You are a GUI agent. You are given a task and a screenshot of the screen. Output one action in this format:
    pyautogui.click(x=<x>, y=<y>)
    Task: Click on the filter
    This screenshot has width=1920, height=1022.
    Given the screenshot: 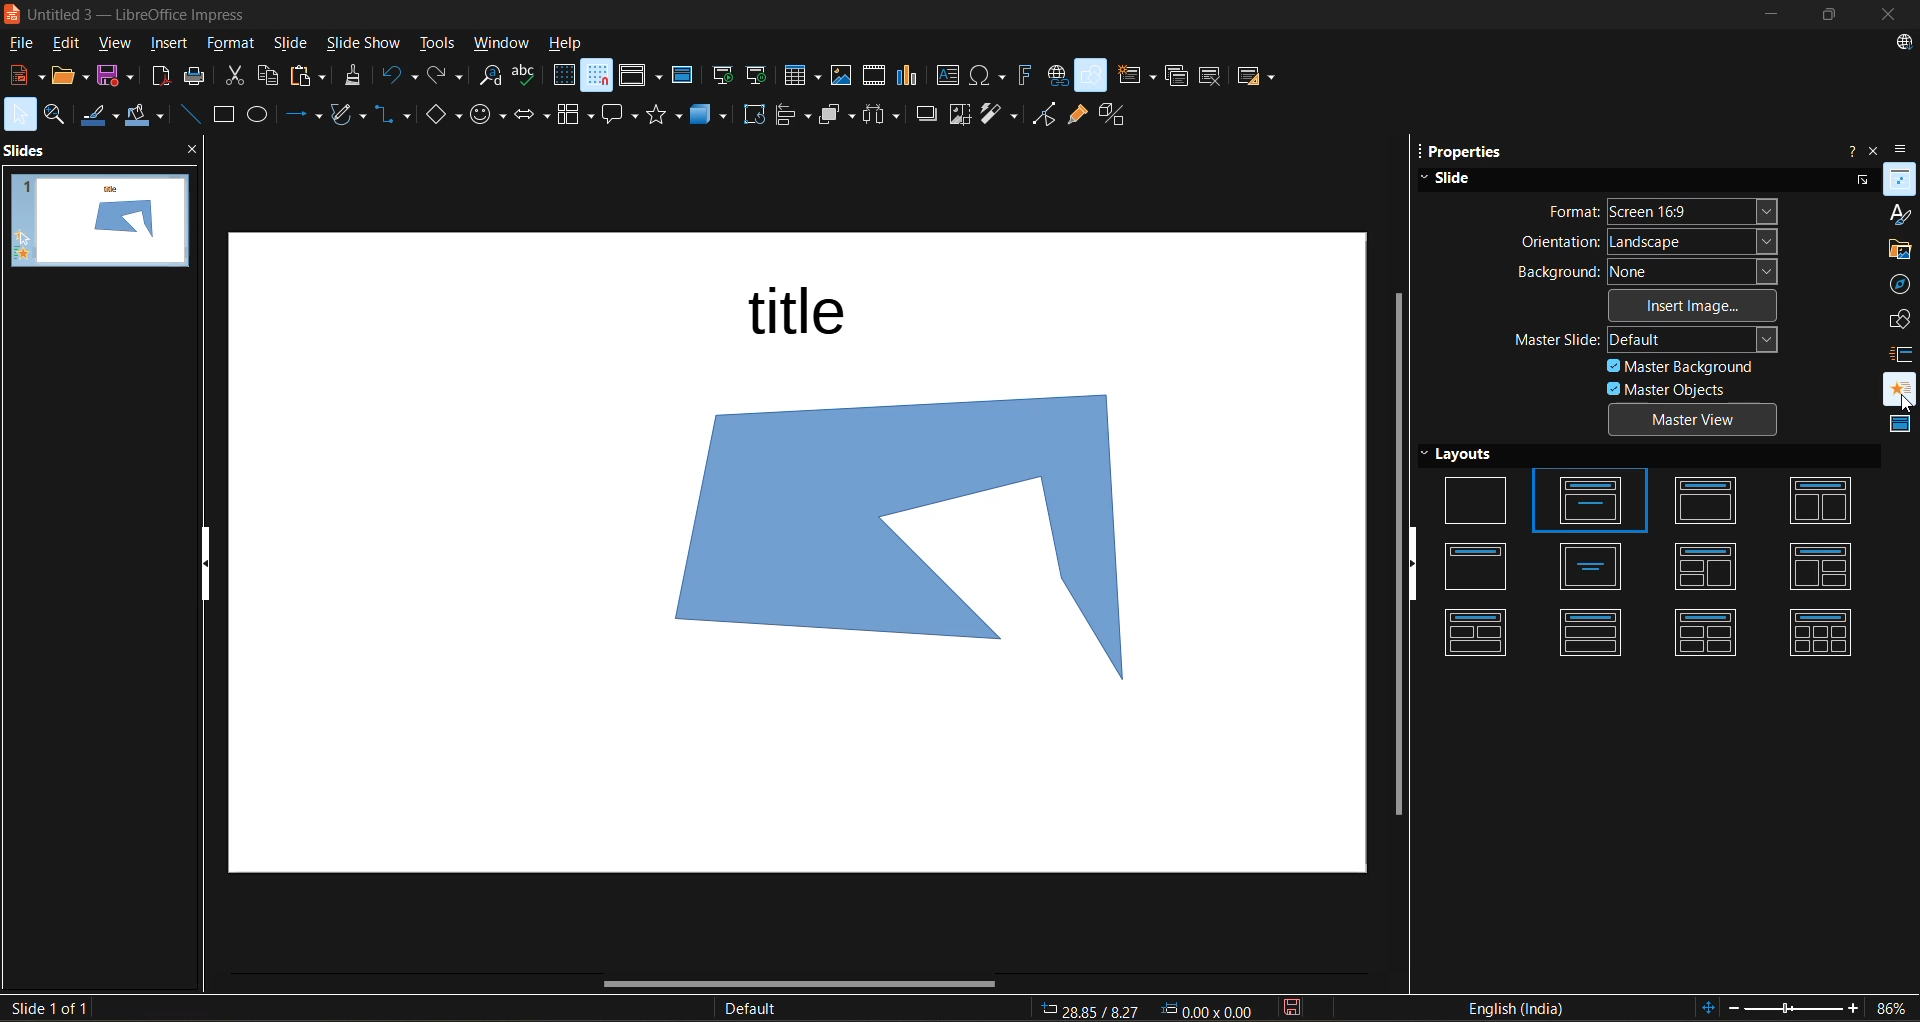 What is the action you would take?
    pyautogui.click(x=1003, y=116)
    